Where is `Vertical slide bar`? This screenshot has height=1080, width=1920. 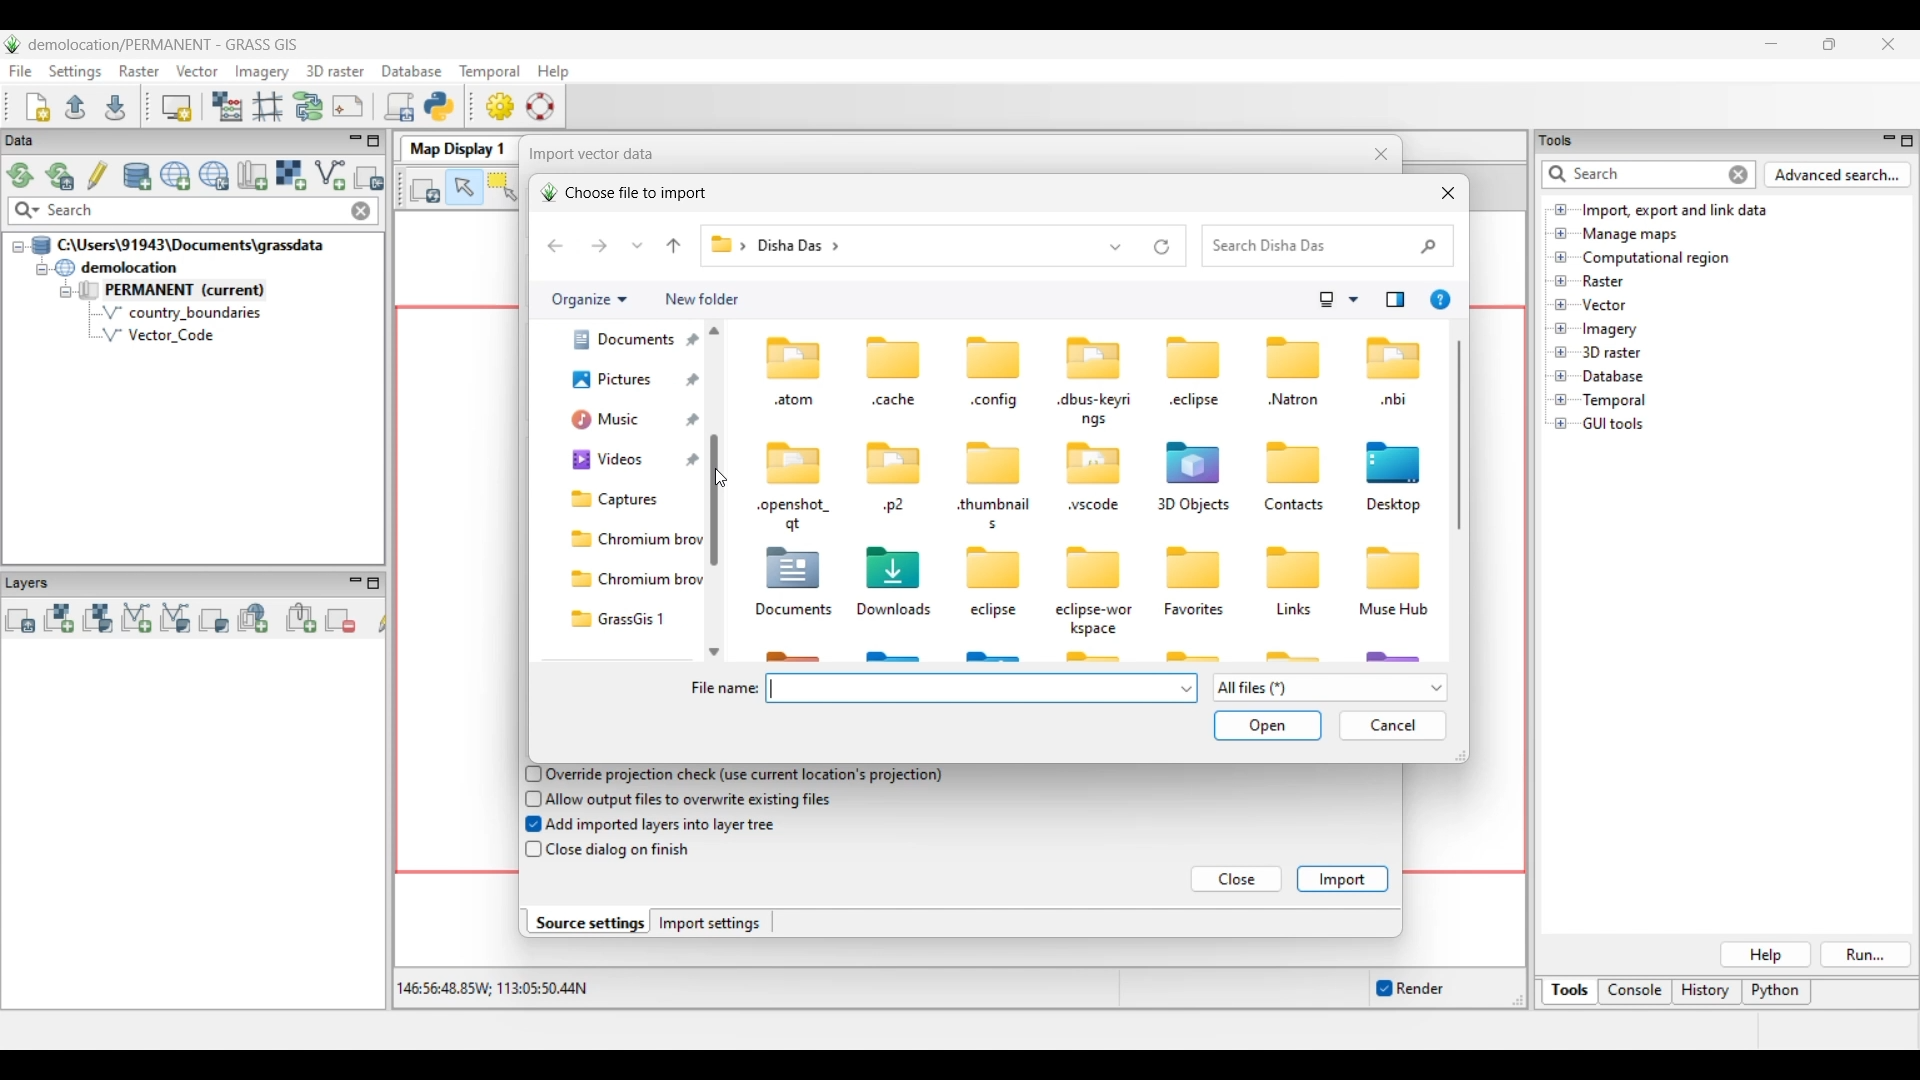 Vertical slide bar is located at coordinates (714, 406).